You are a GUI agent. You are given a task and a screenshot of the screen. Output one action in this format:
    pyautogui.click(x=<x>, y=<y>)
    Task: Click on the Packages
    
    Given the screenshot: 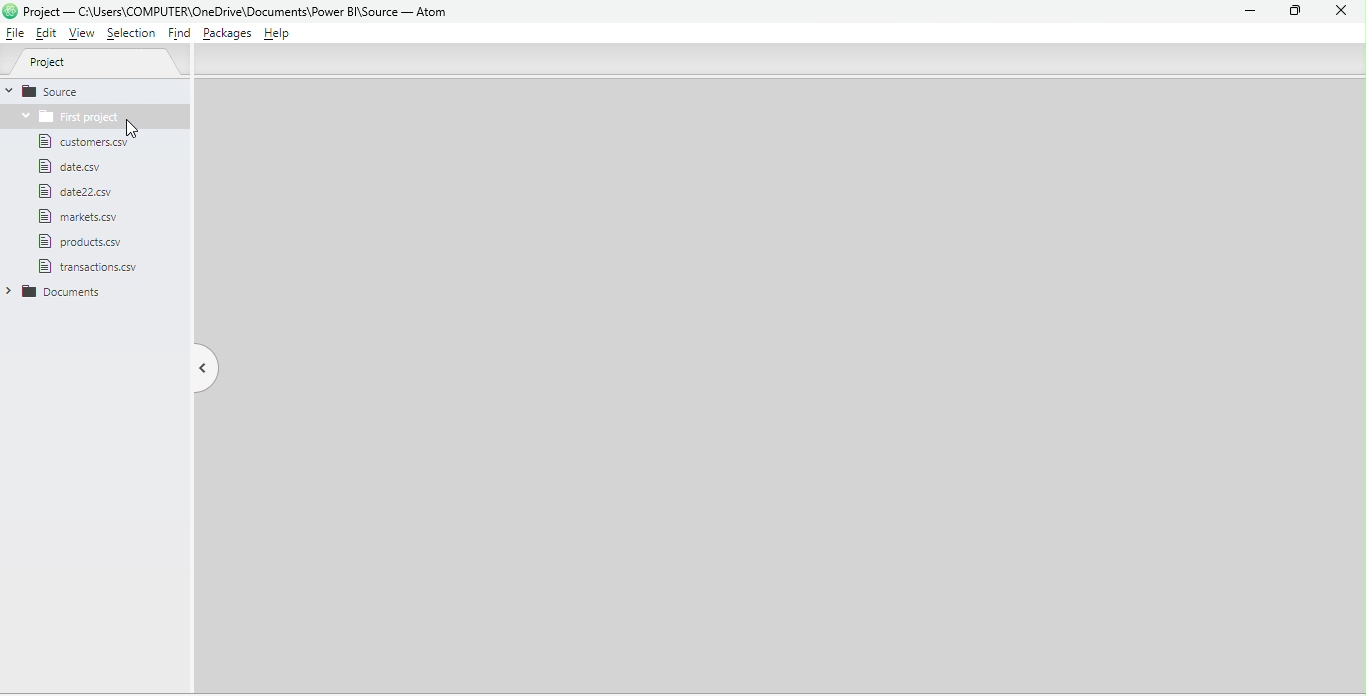 What is the action you would take?
    pyautogui.click(x=225, y=35)
    